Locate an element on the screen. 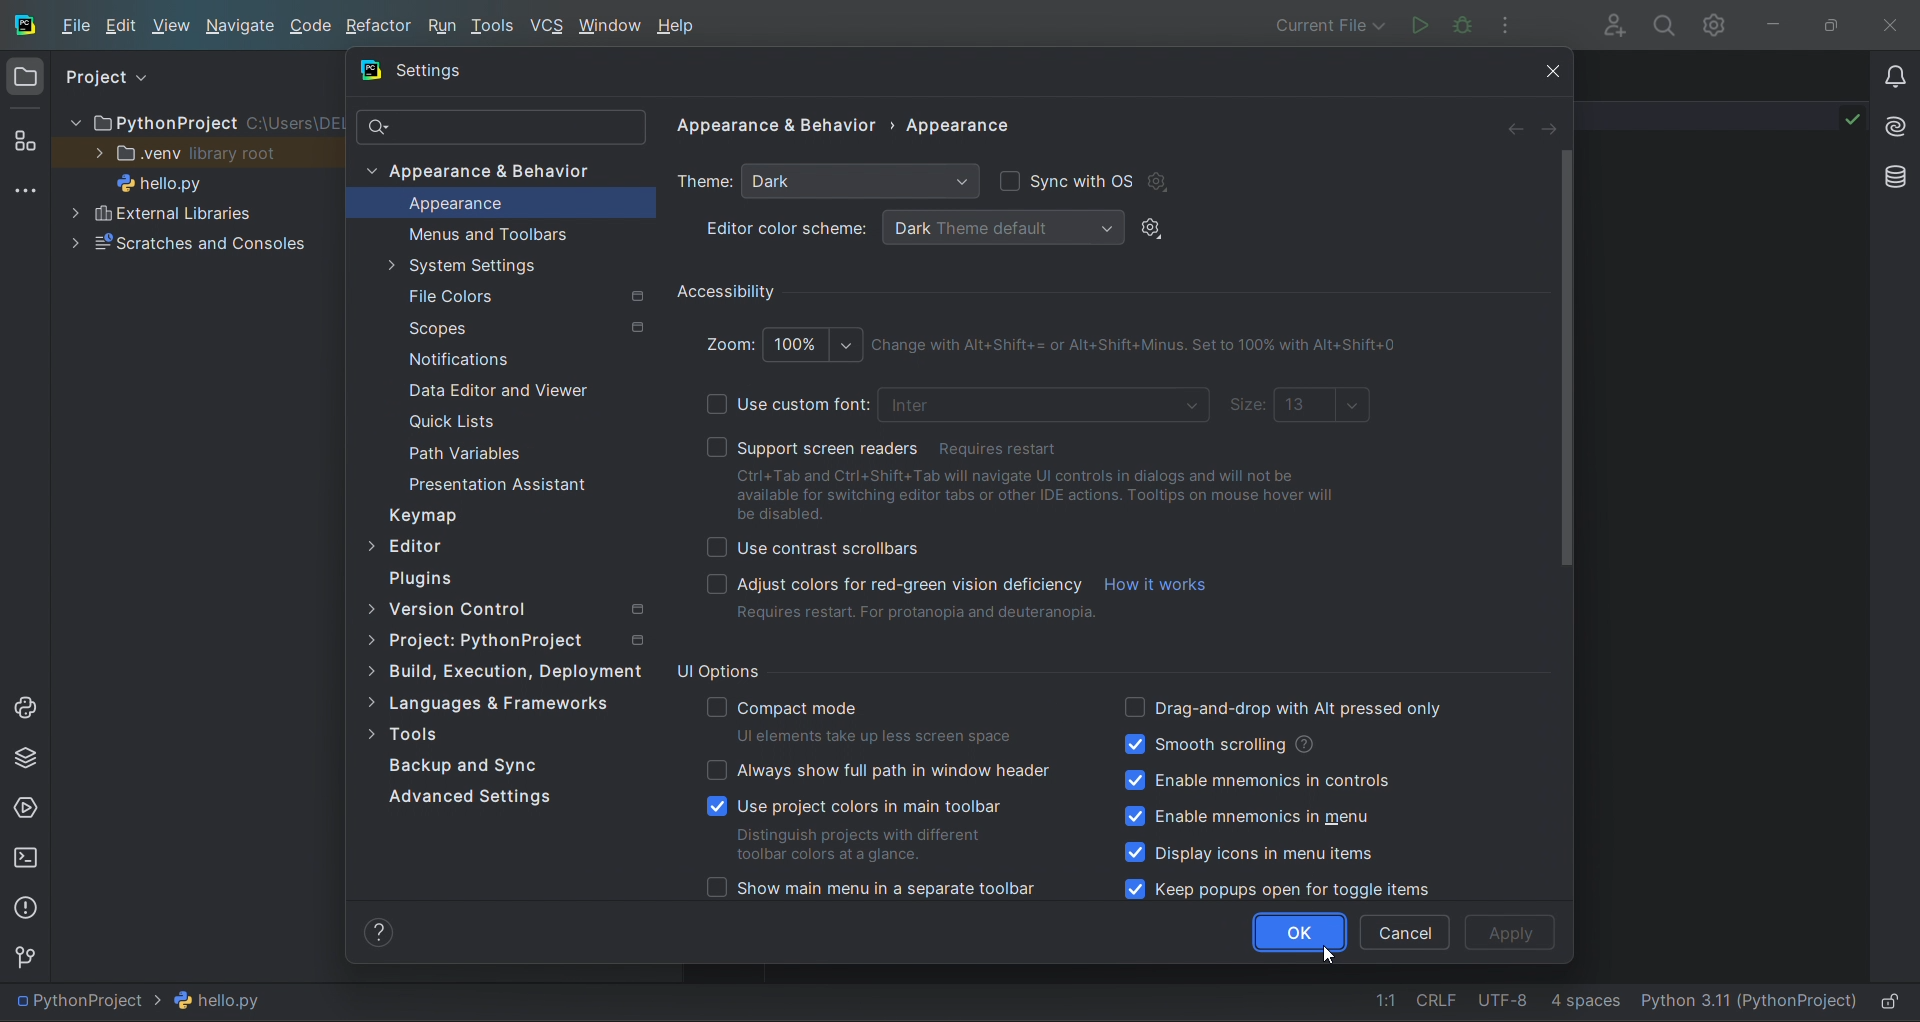 This screenshot has width=1920, height=1022. problems is located at coordinates (22, 904).